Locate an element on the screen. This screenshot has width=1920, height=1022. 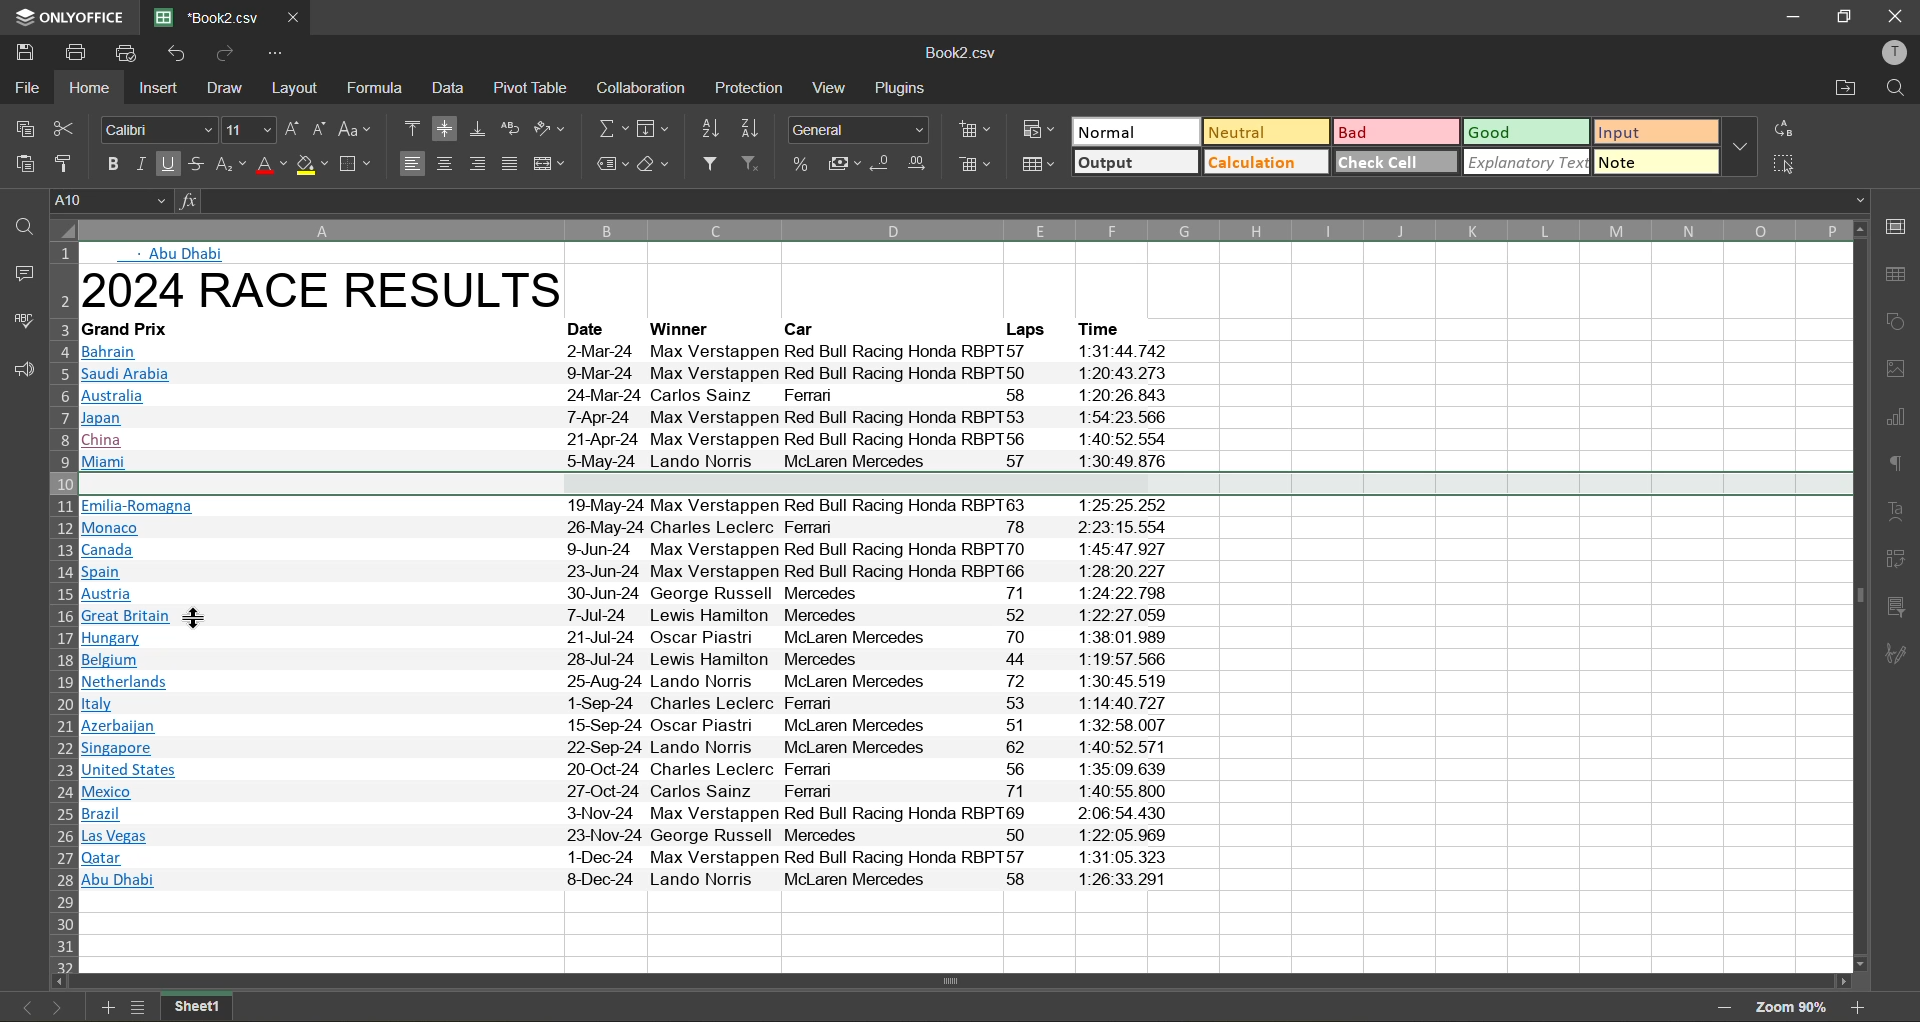
zoom out is located at coordinates (1724, 1010).